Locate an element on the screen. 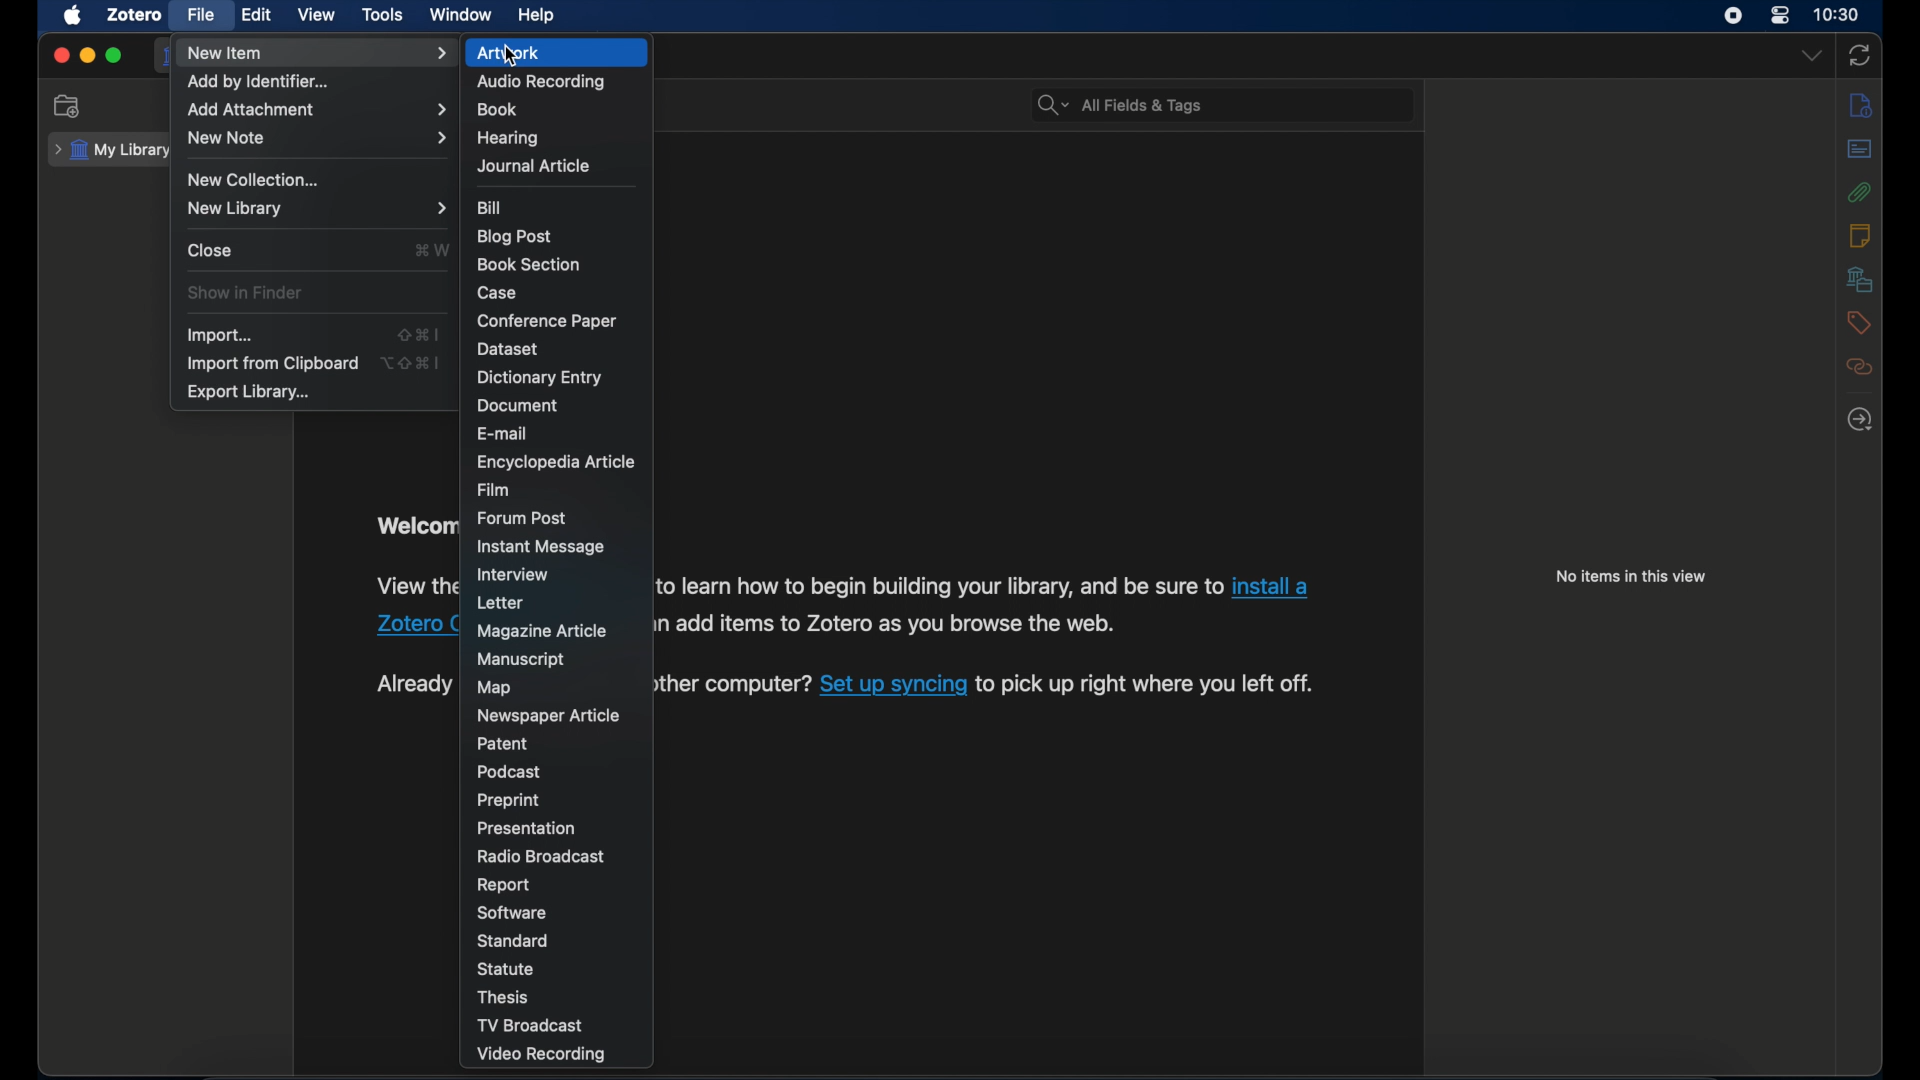 The height and width of the screenshot is (1080, 1920). dropdown is located at coordinates (1812, 55).